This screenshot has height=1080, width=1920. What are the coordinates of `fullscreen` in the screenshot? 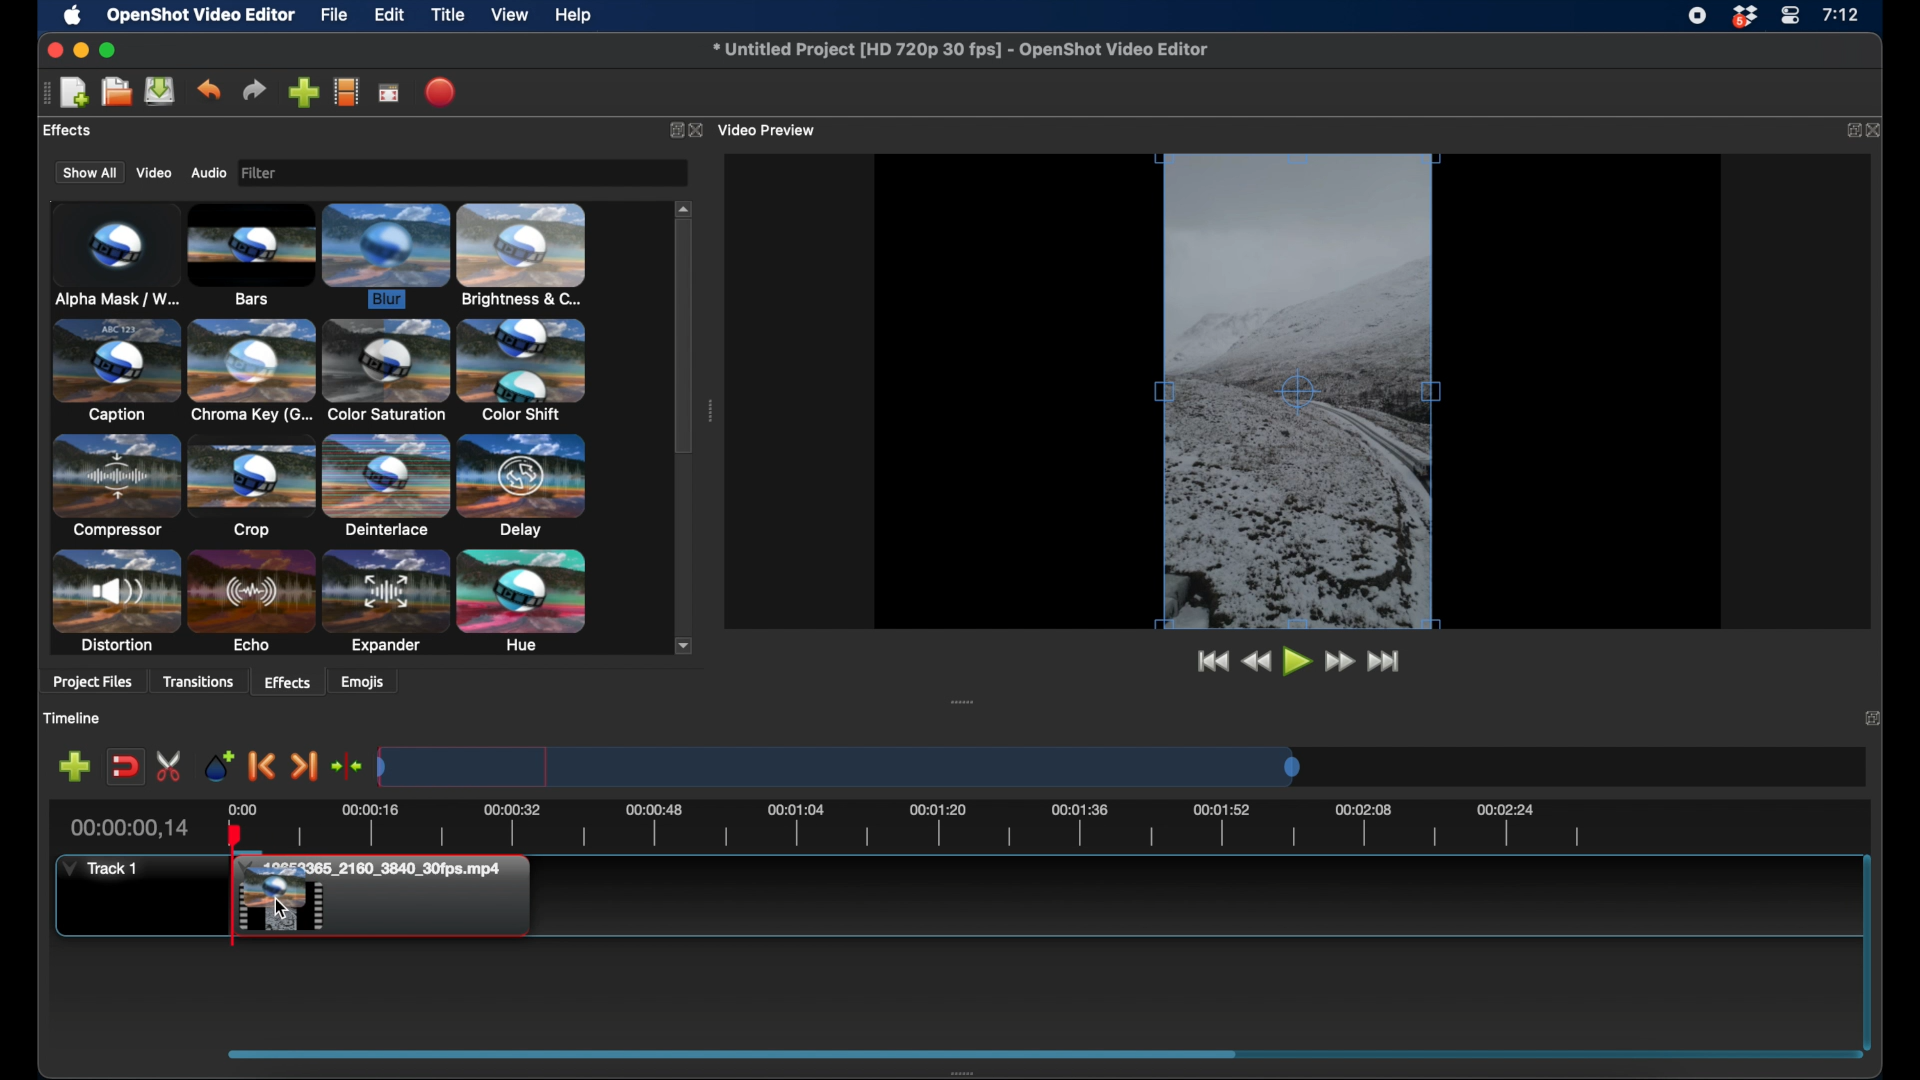 It's located at (390, 92).